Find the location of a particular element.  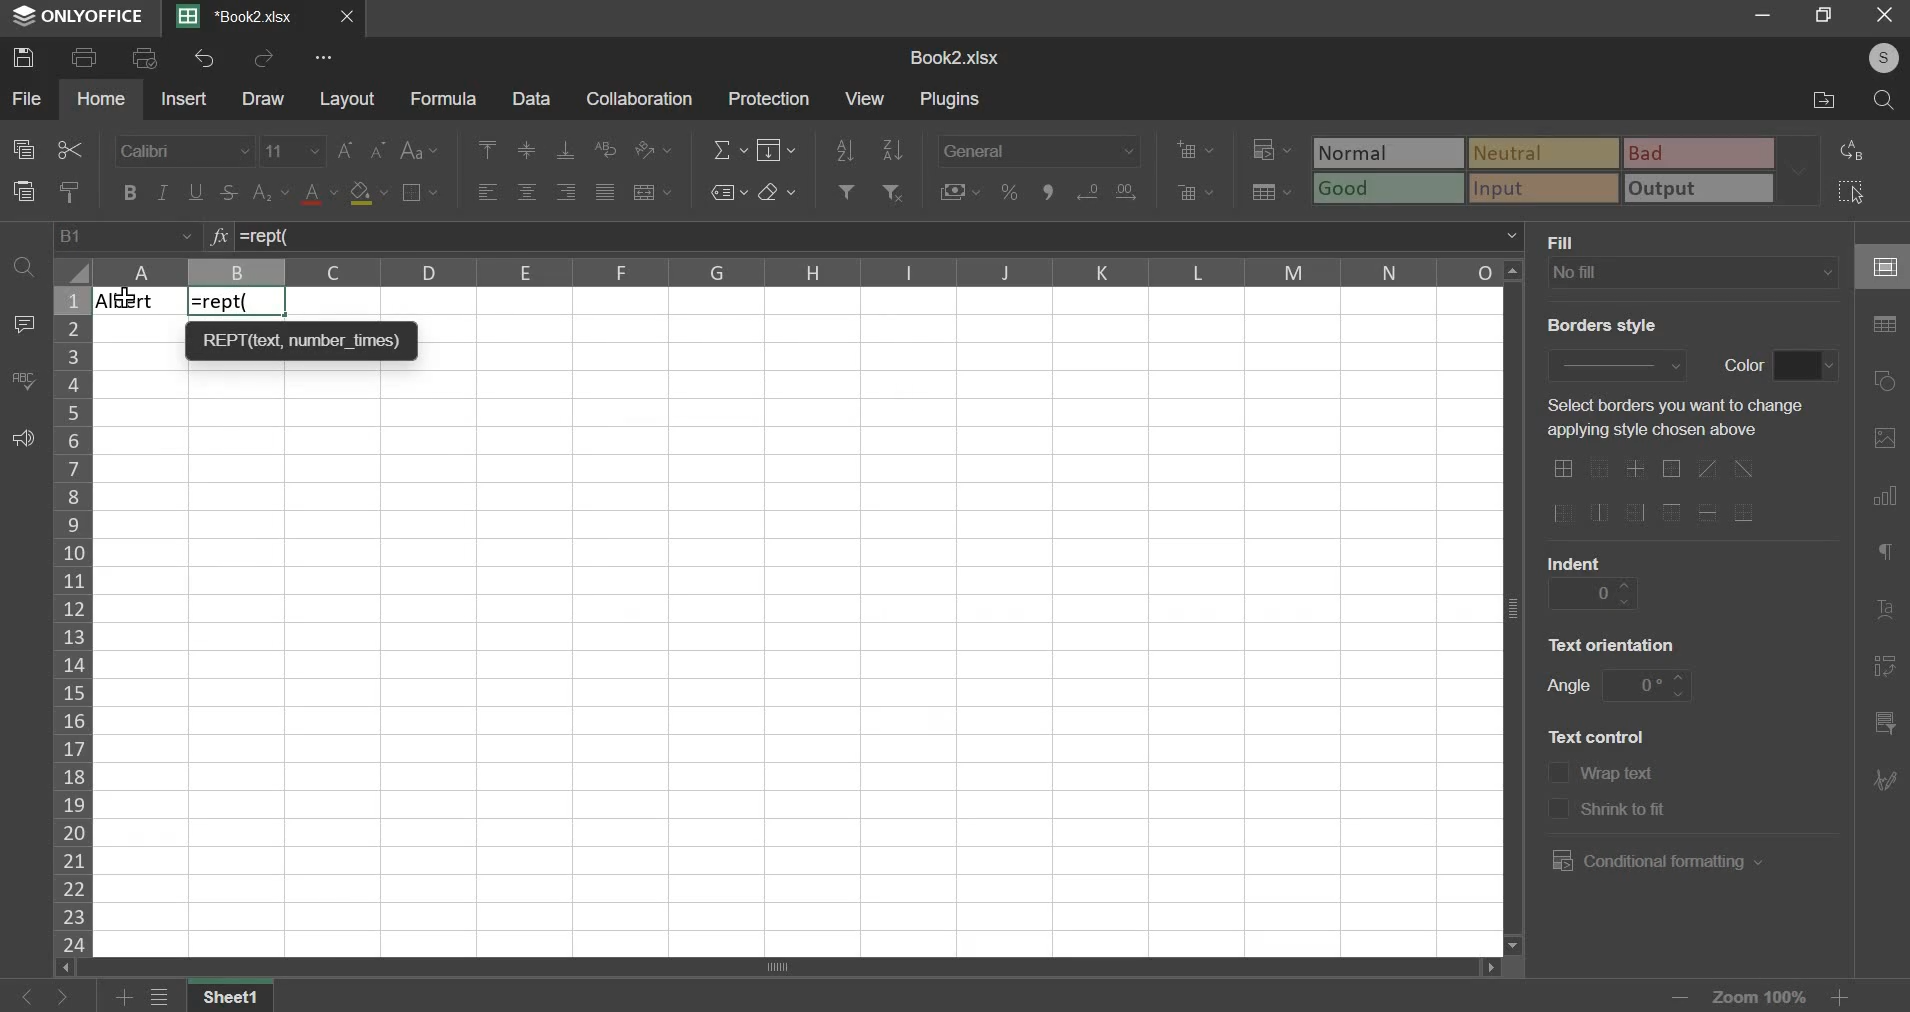

sum is located at coordinates (730, 151).